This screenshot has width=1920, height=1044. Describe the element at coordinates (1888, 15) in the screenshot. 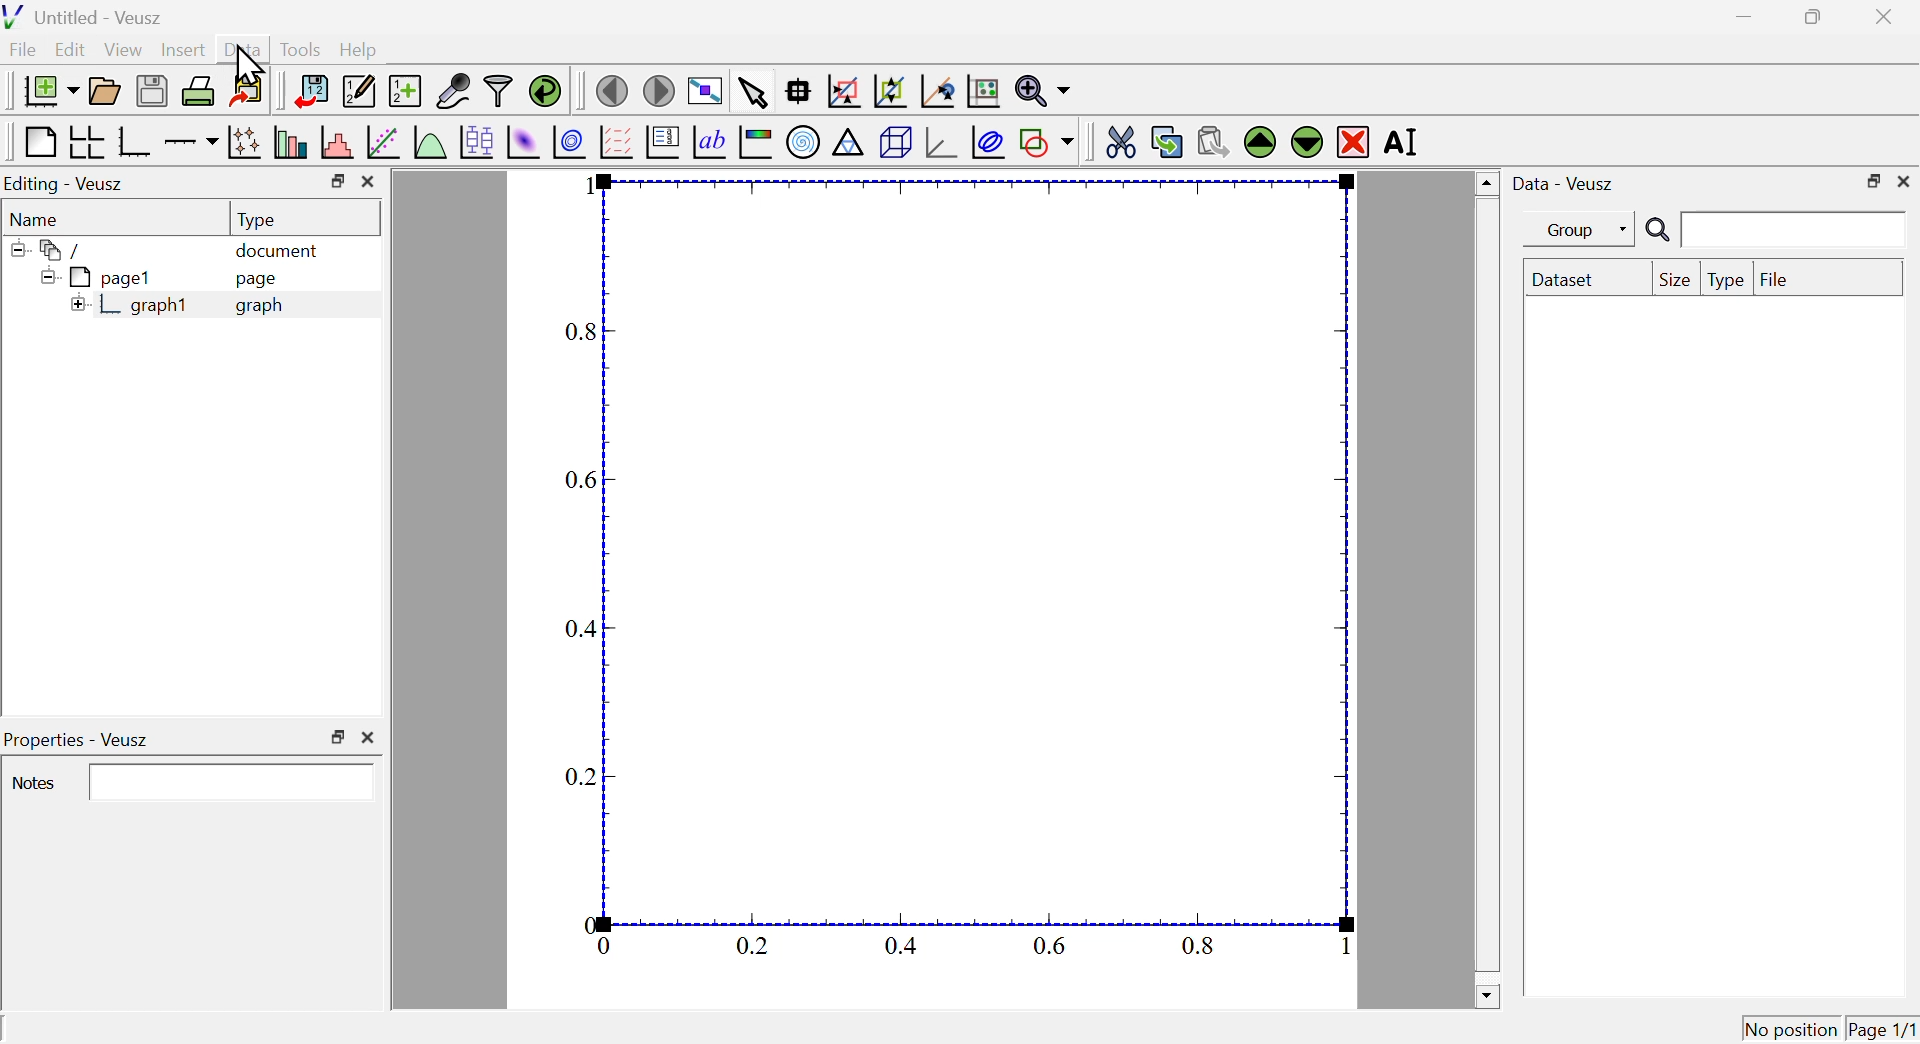

I see `close` at that location.